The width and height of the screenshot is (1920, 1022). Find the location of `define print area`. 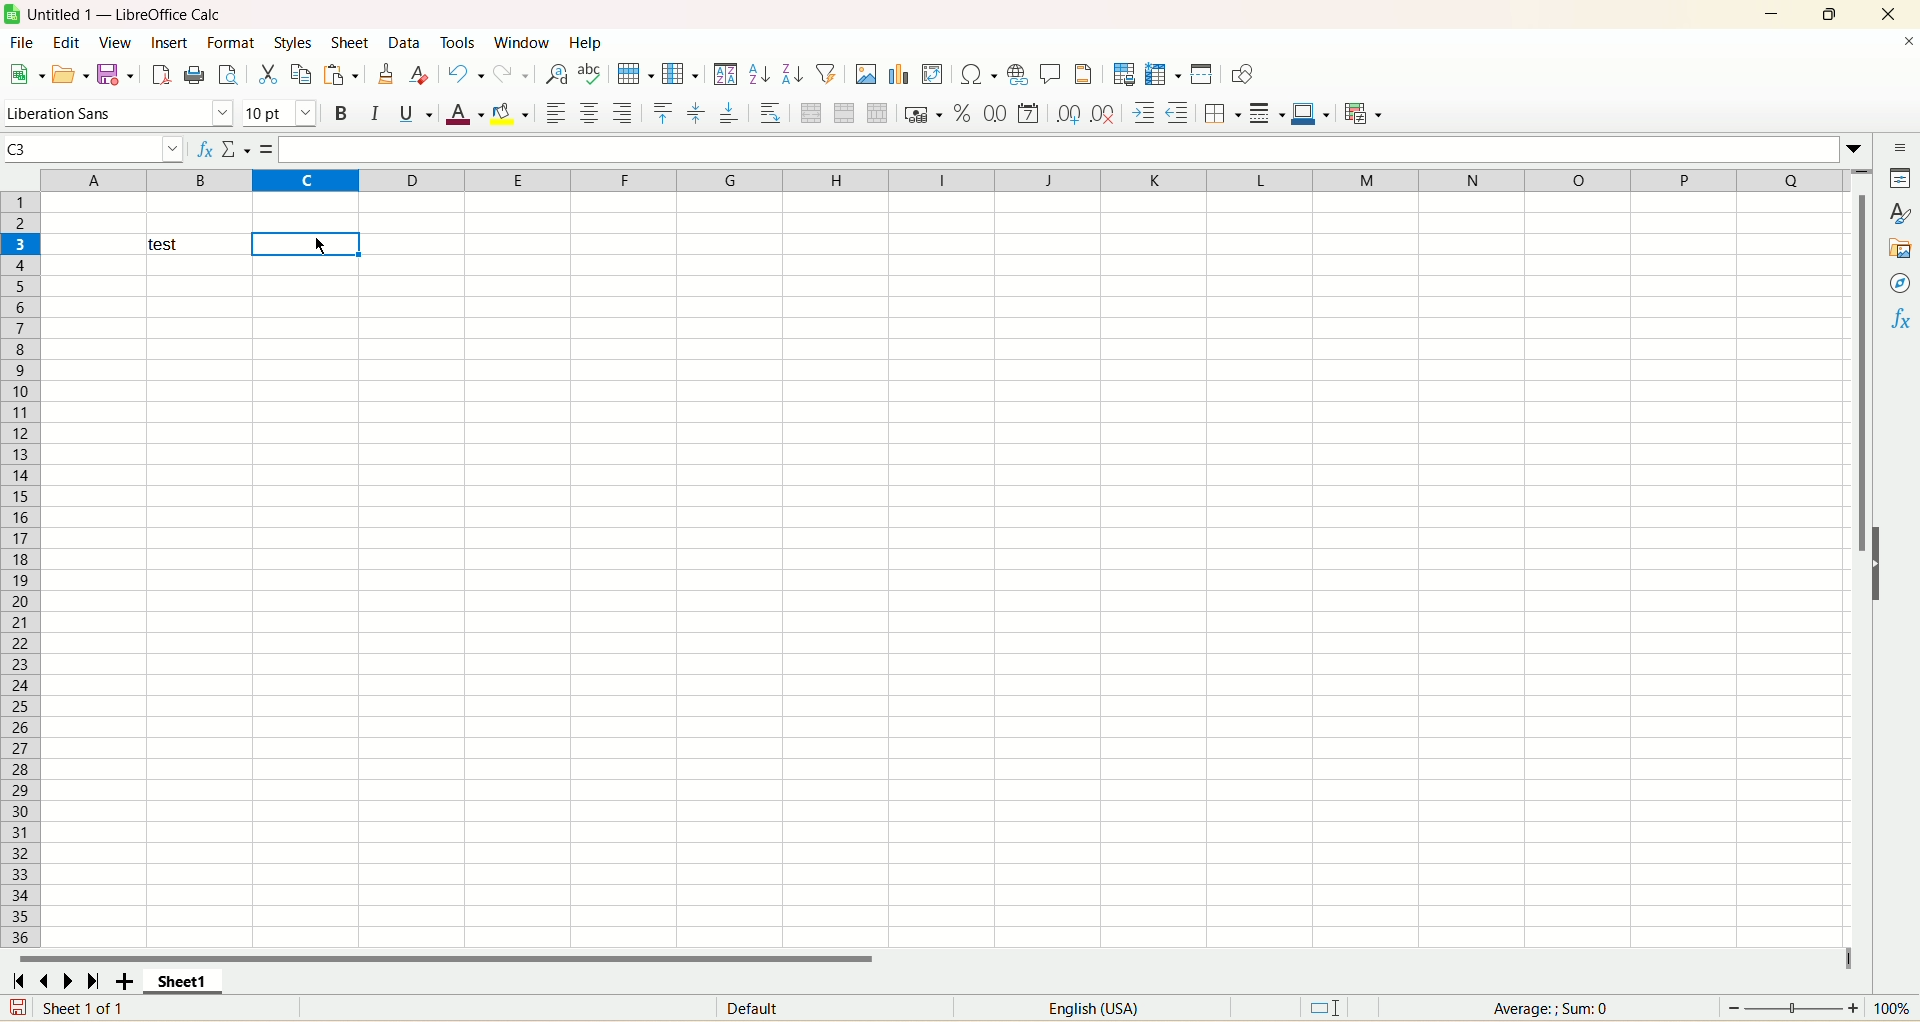

define print area is located at coordinates (1124, 74).